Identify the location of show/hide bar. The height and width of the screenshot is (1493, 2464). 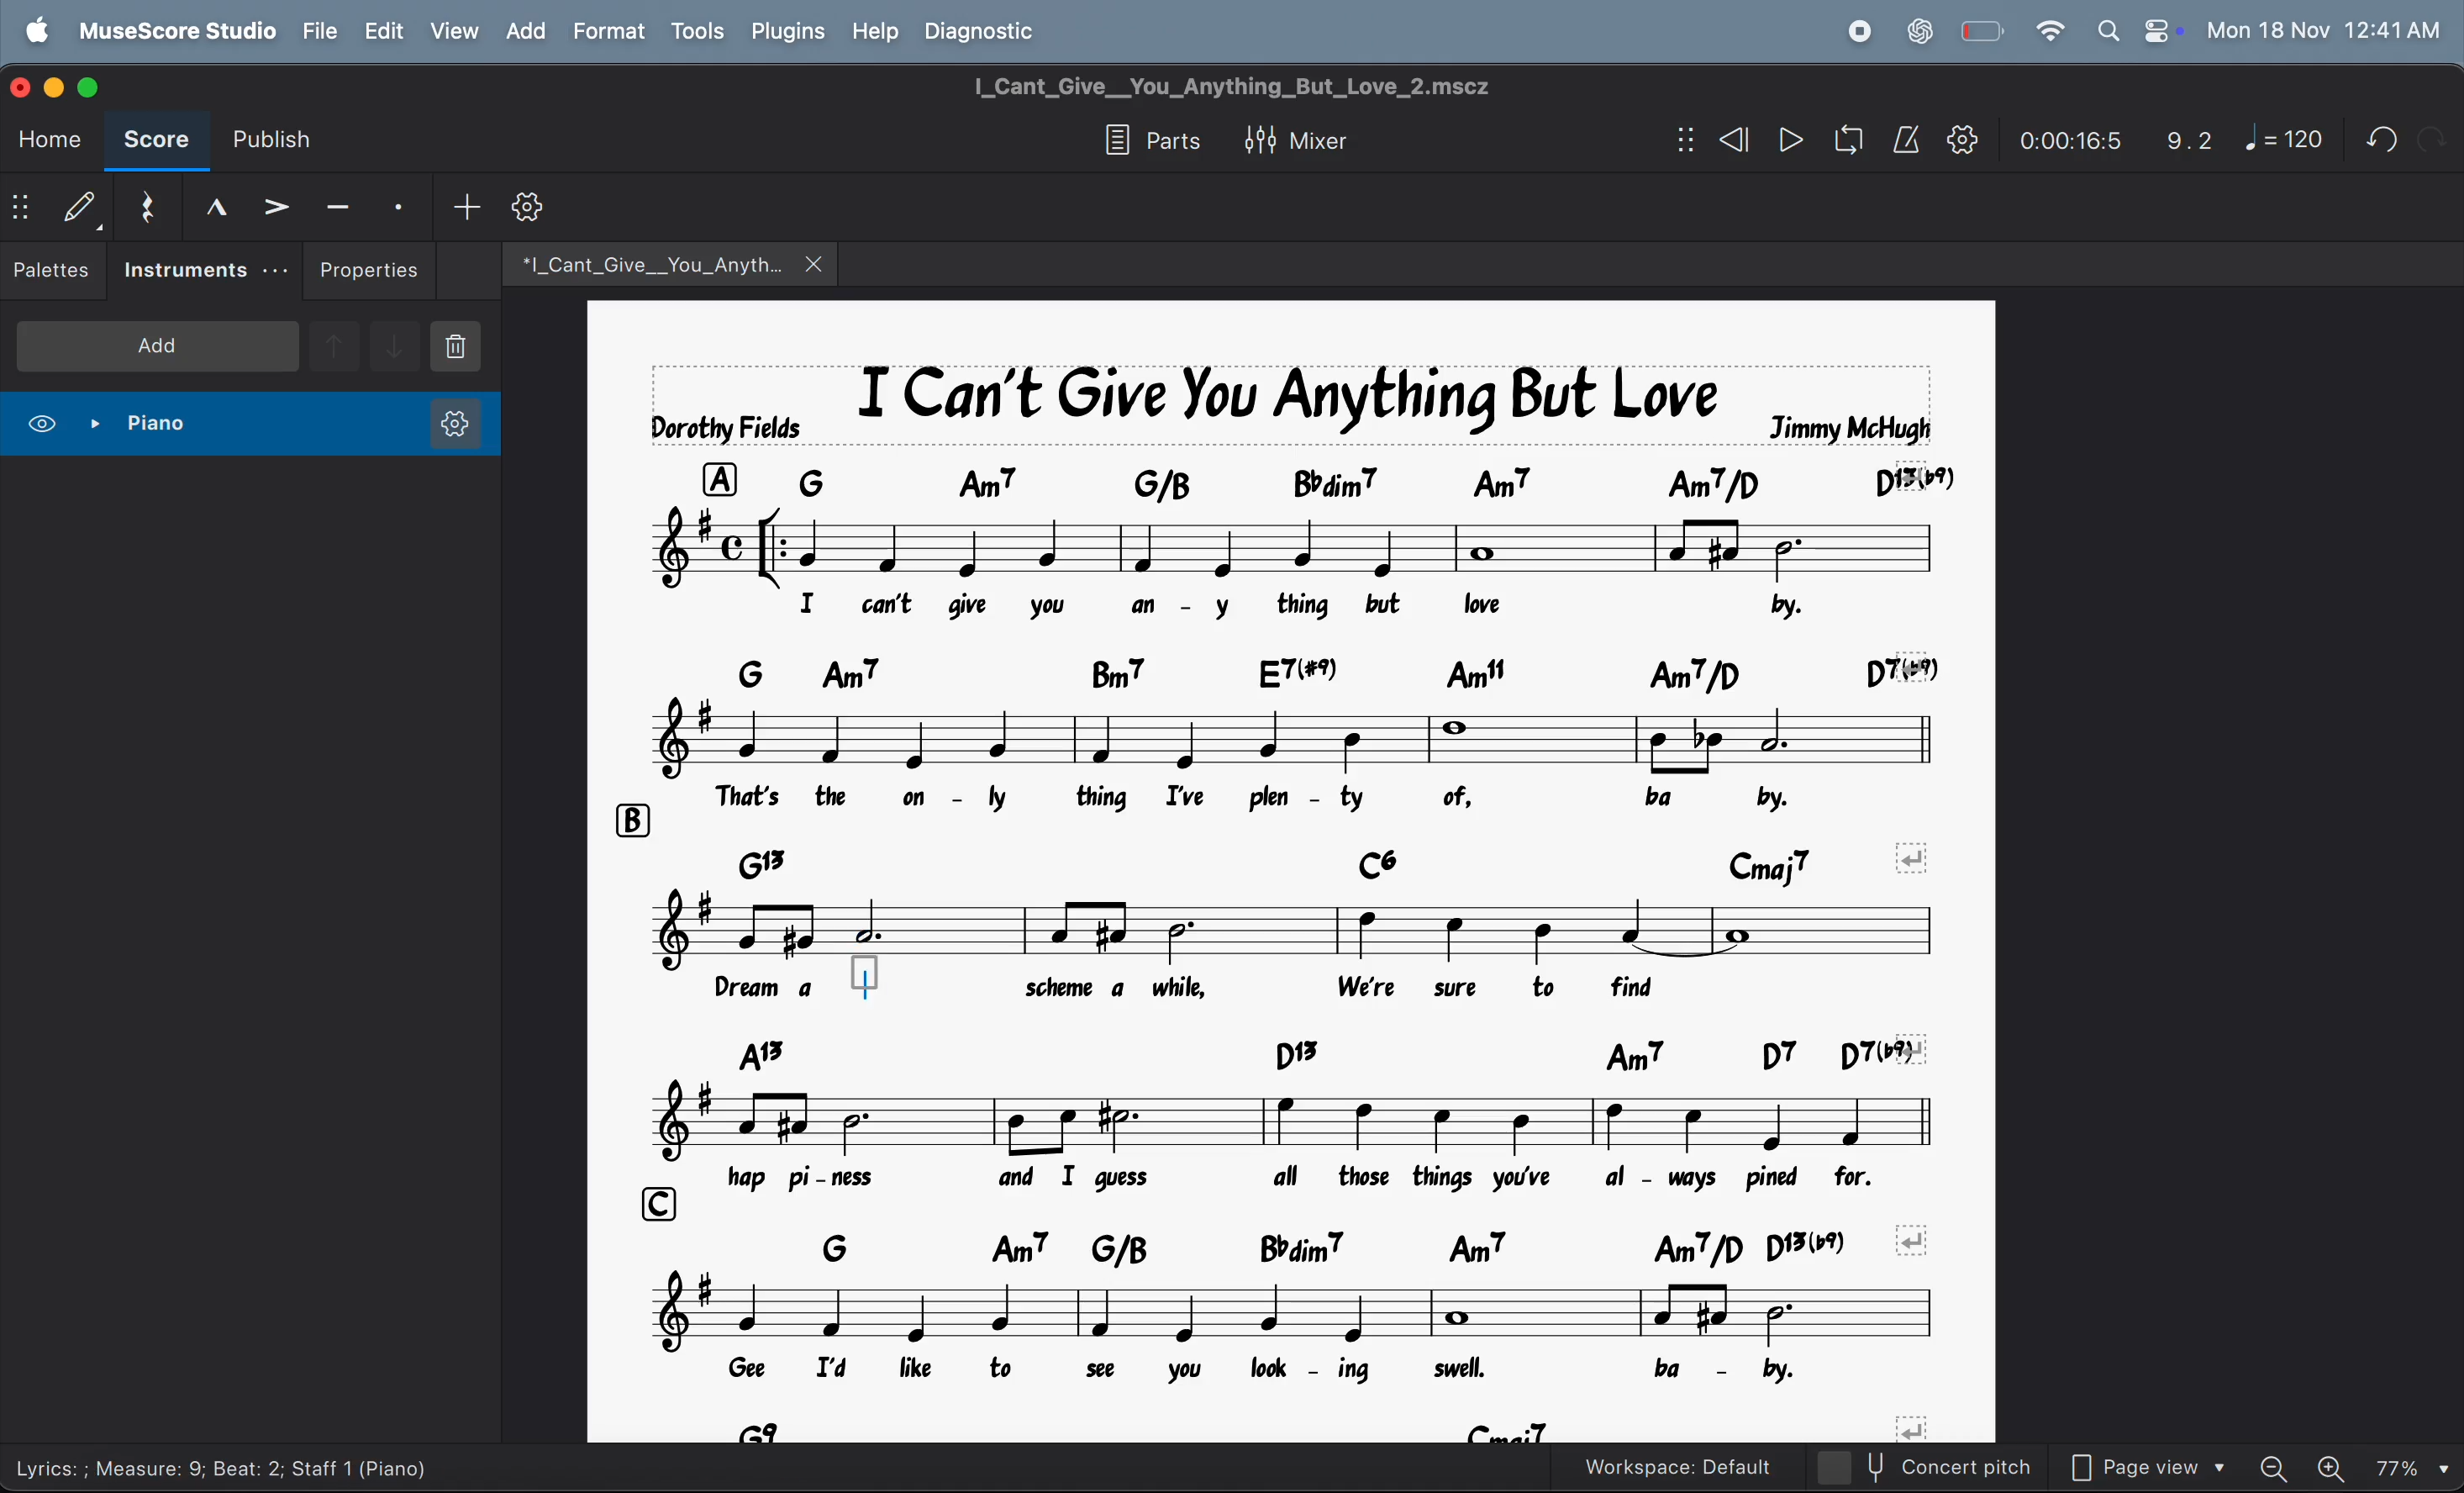
(28, 206).